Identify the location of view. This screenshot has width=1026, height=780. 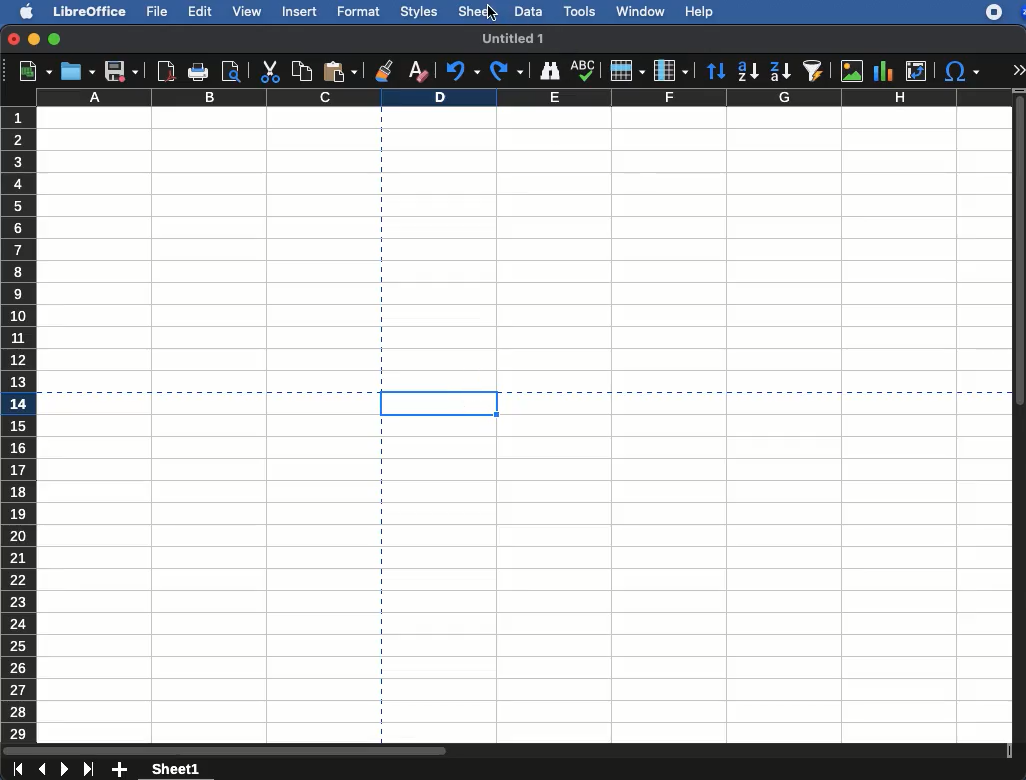
(244, 14).